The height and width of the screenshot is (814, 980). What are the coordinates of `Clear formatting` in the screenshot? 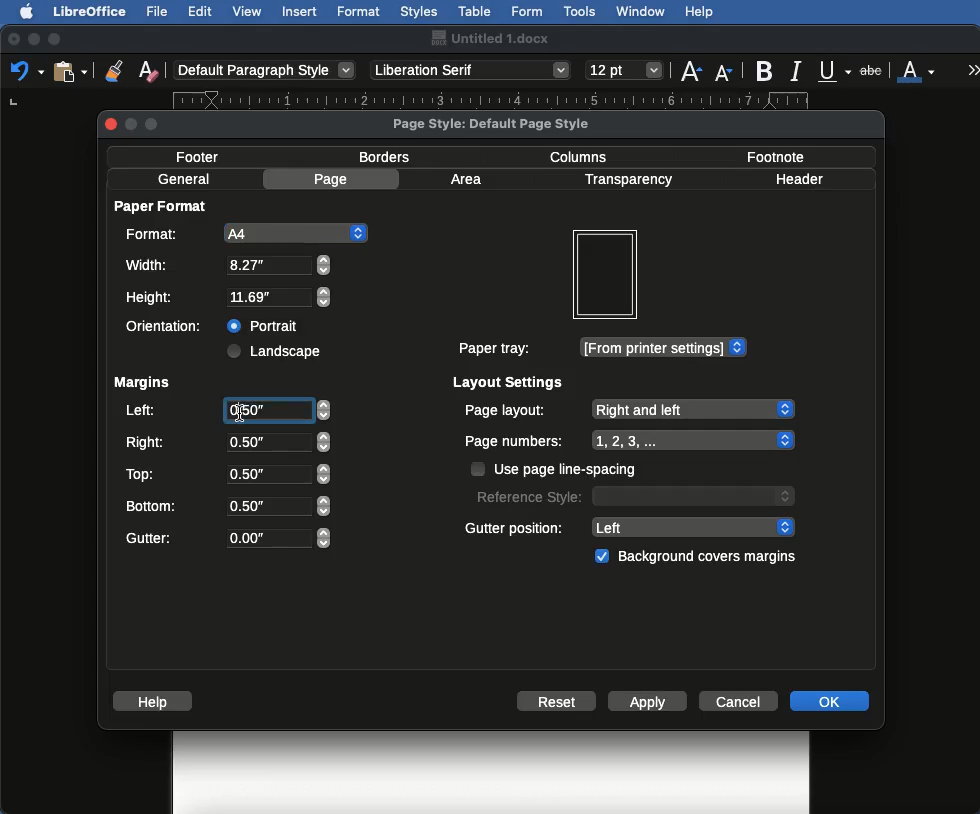 It's located at (148, 69).